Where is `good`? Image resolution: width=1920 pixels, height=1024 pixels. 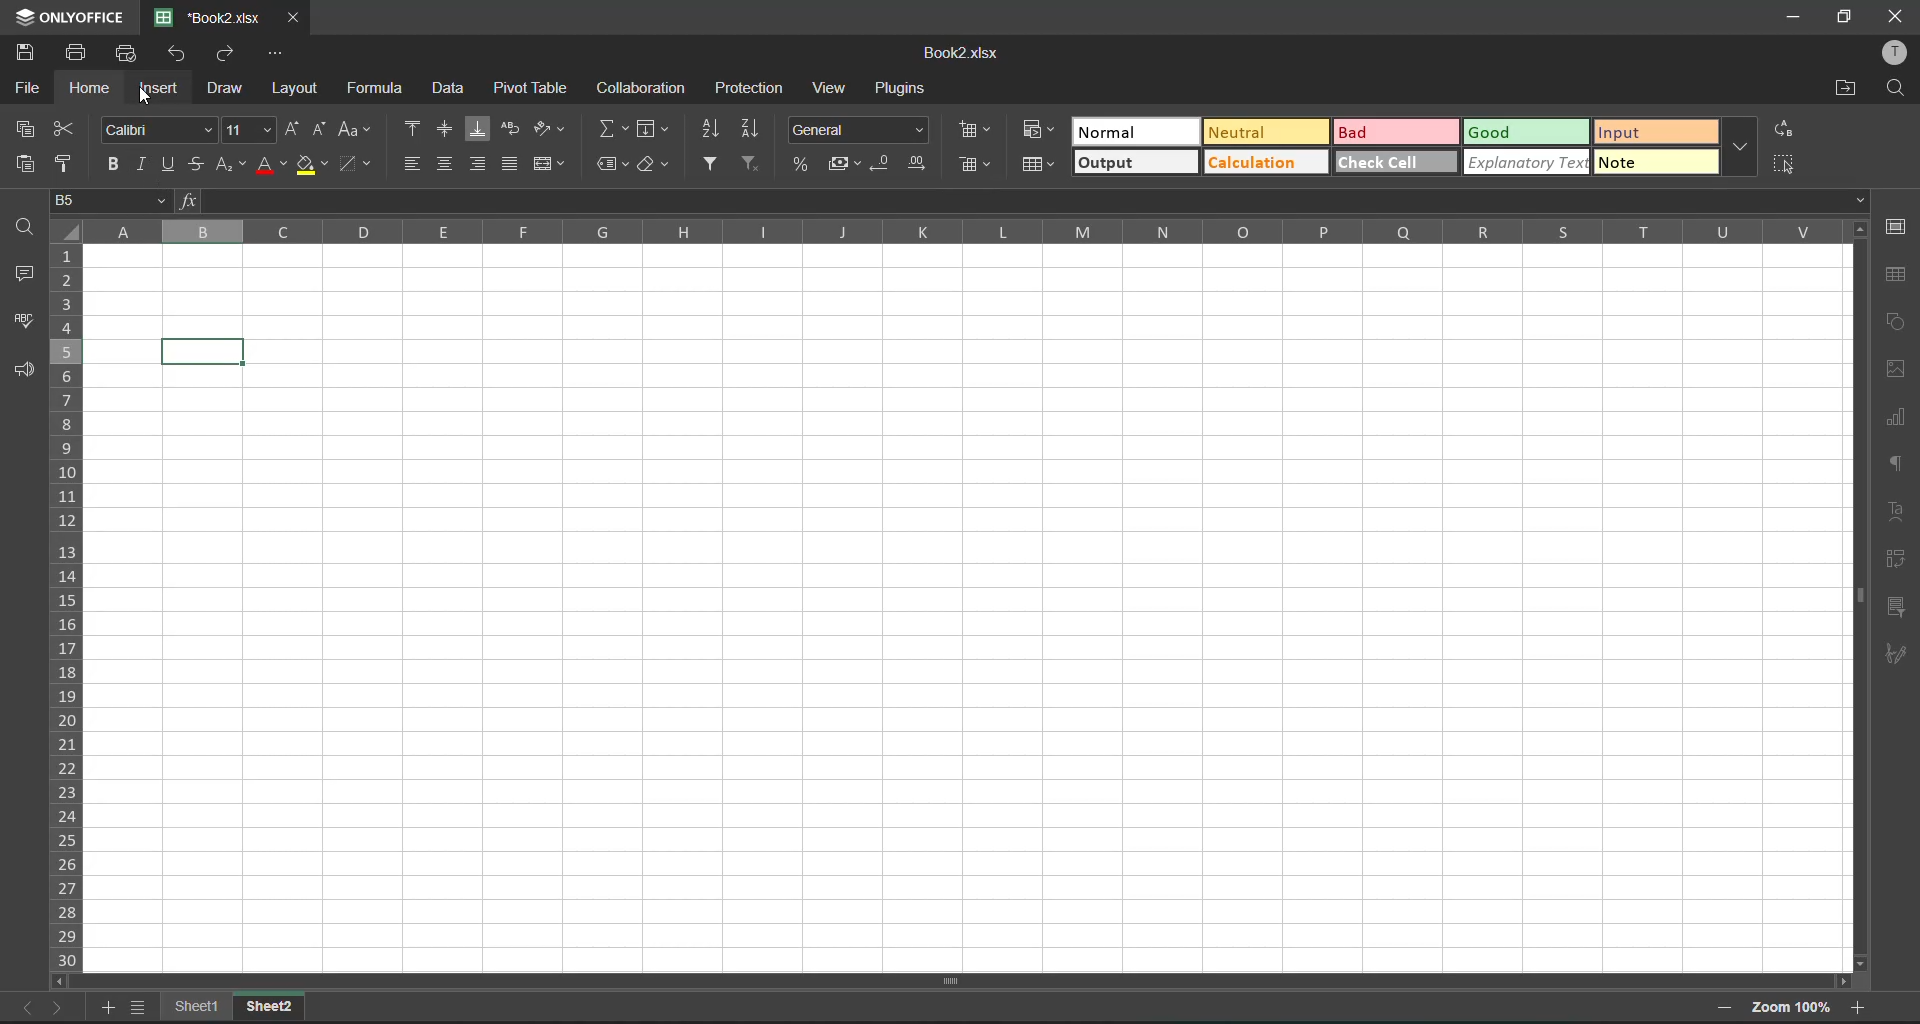 good is located at coordinates (1525, 129).